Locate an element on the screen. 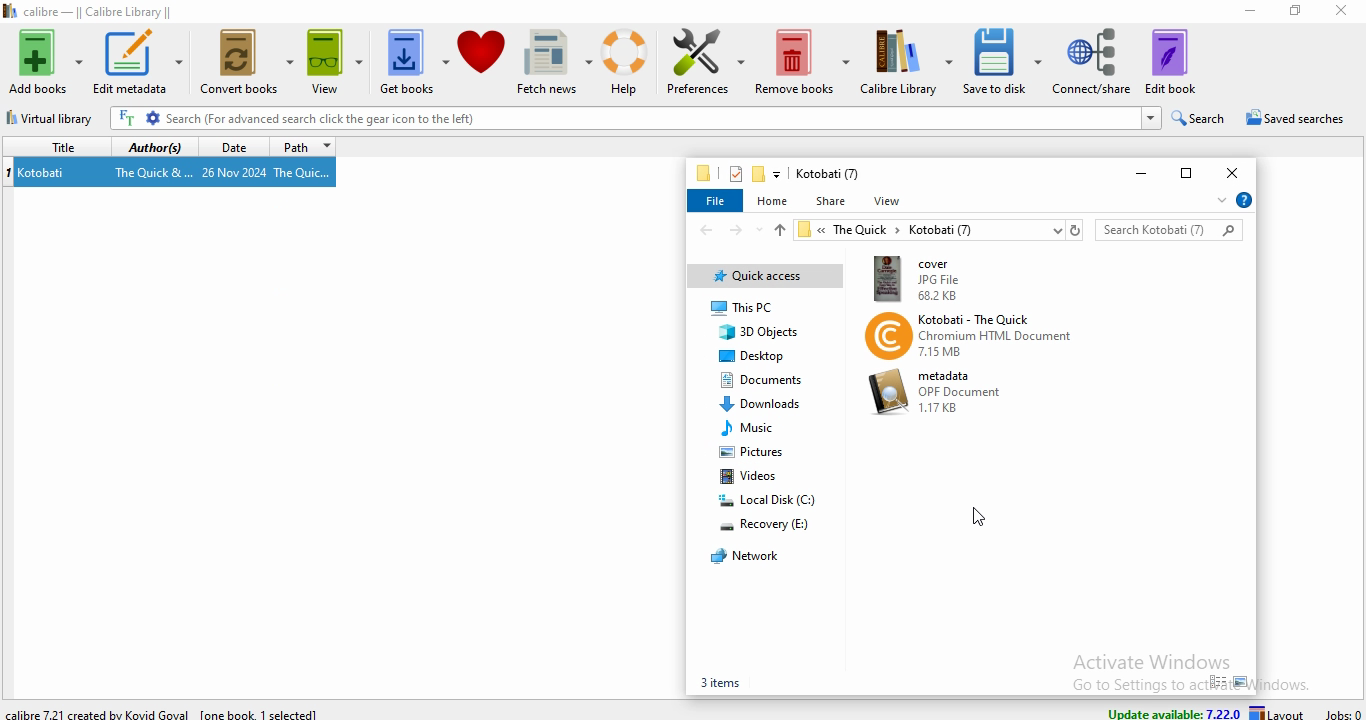  Kotobati (7) is located at coordinates (827, 174).